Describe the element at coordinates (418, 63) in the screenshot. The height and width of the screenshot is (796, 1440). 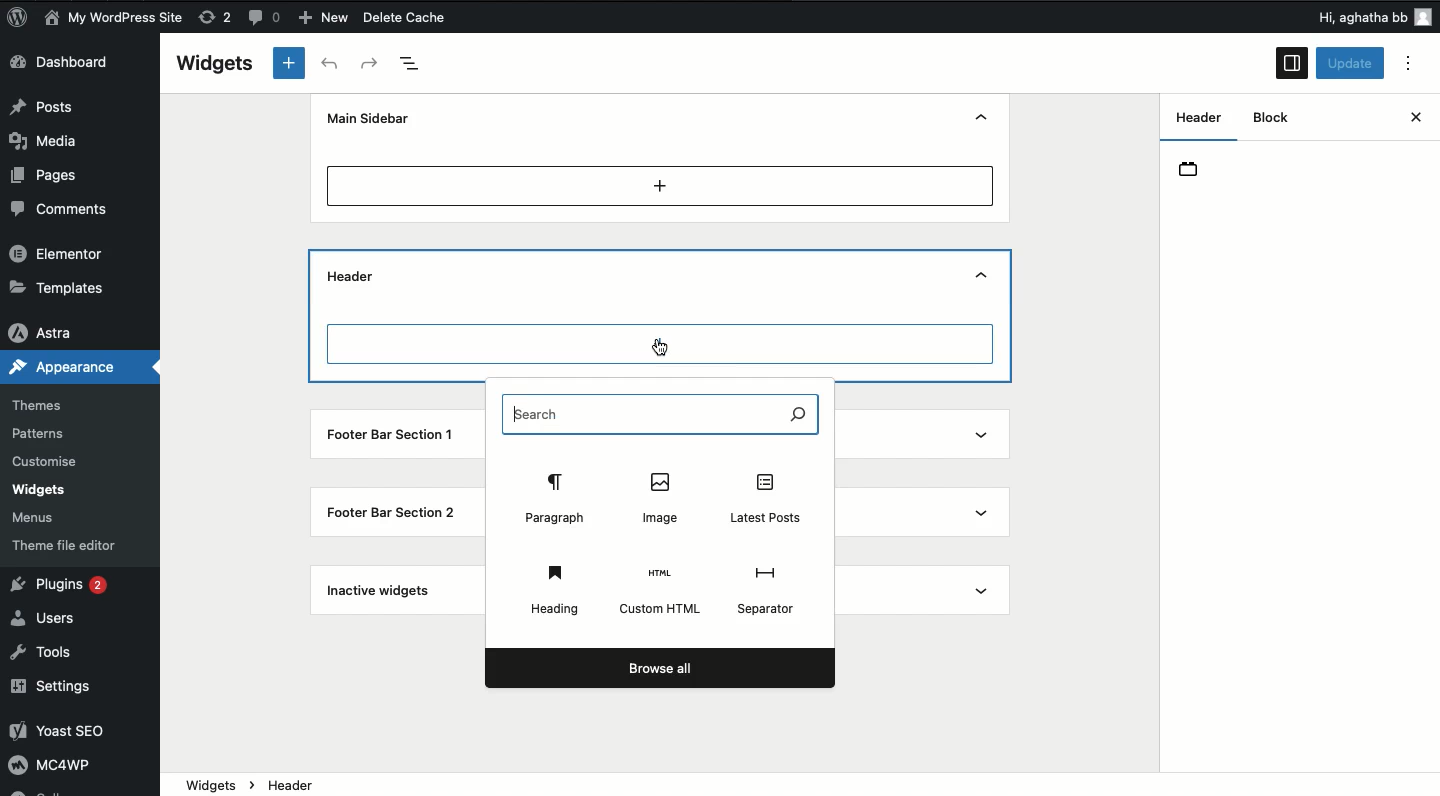
I see `Document overview` at that location.